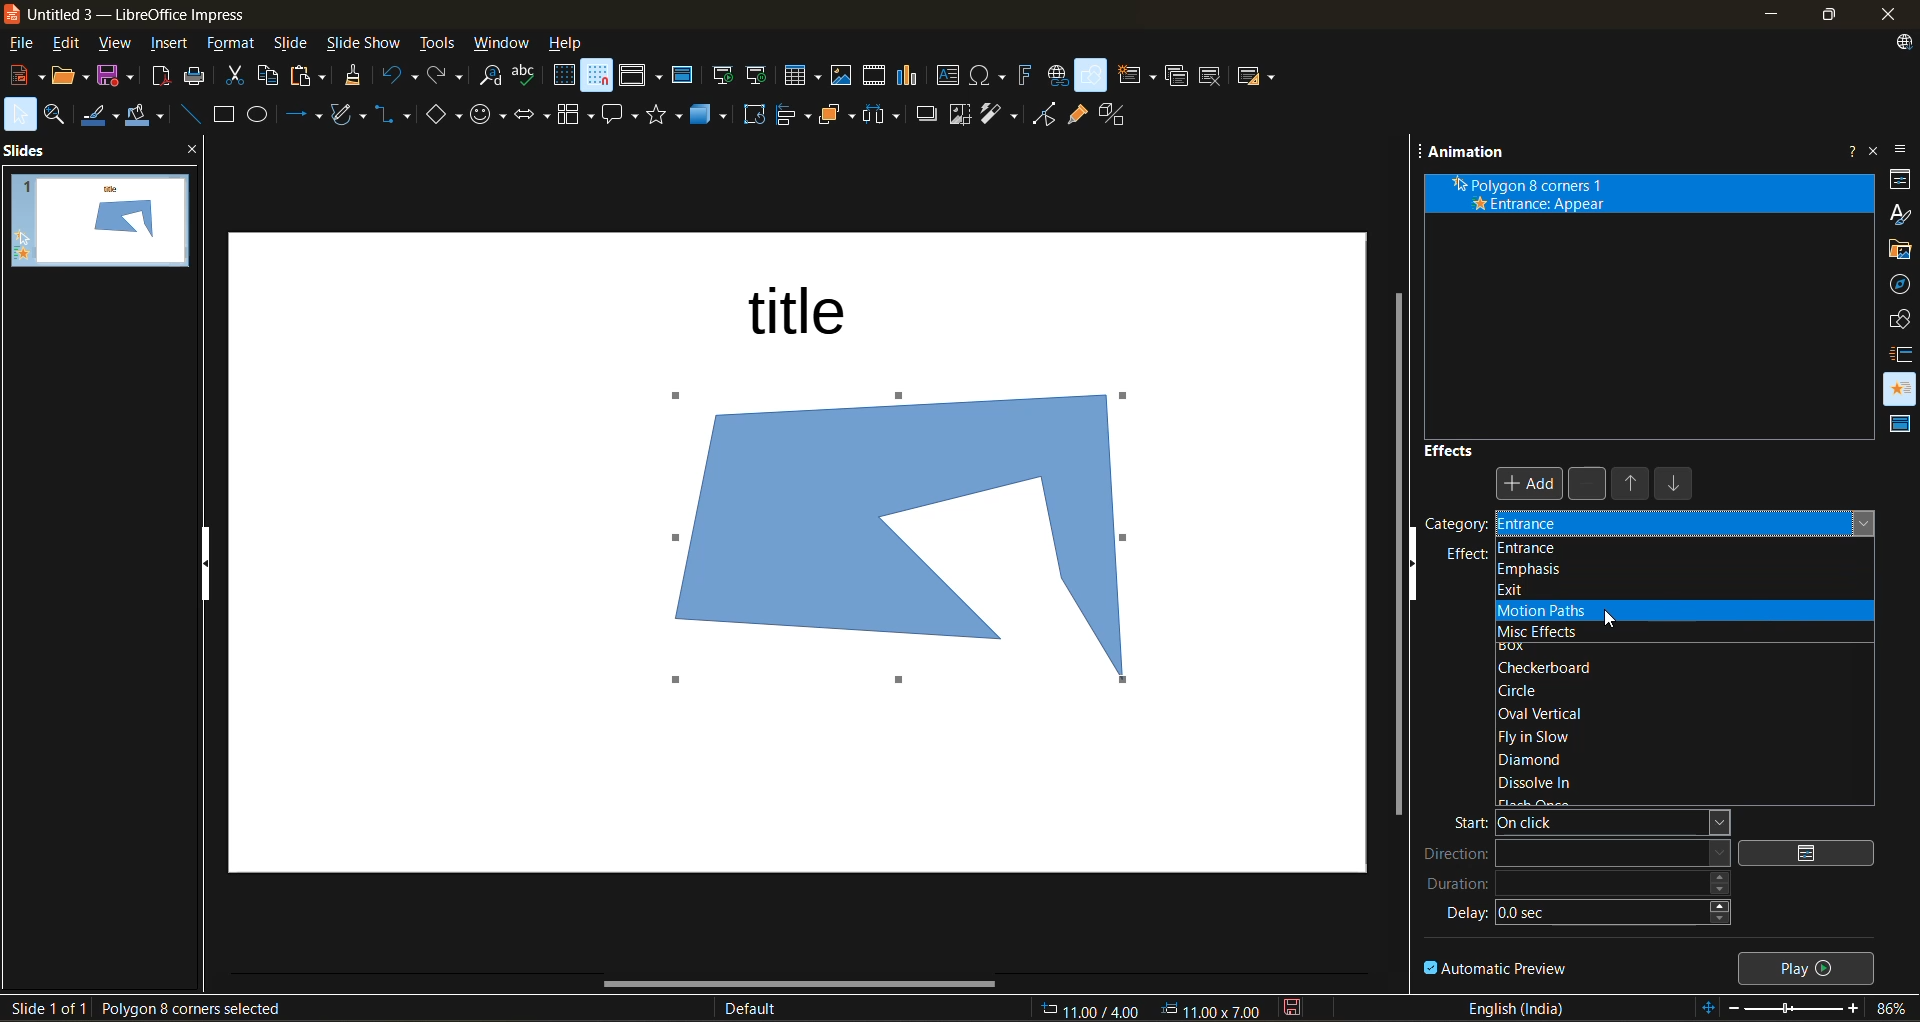 The image size is (1920, 1022). Describe the element at coordinates (102, 116) in the screenshot. I see `line color` at that location.